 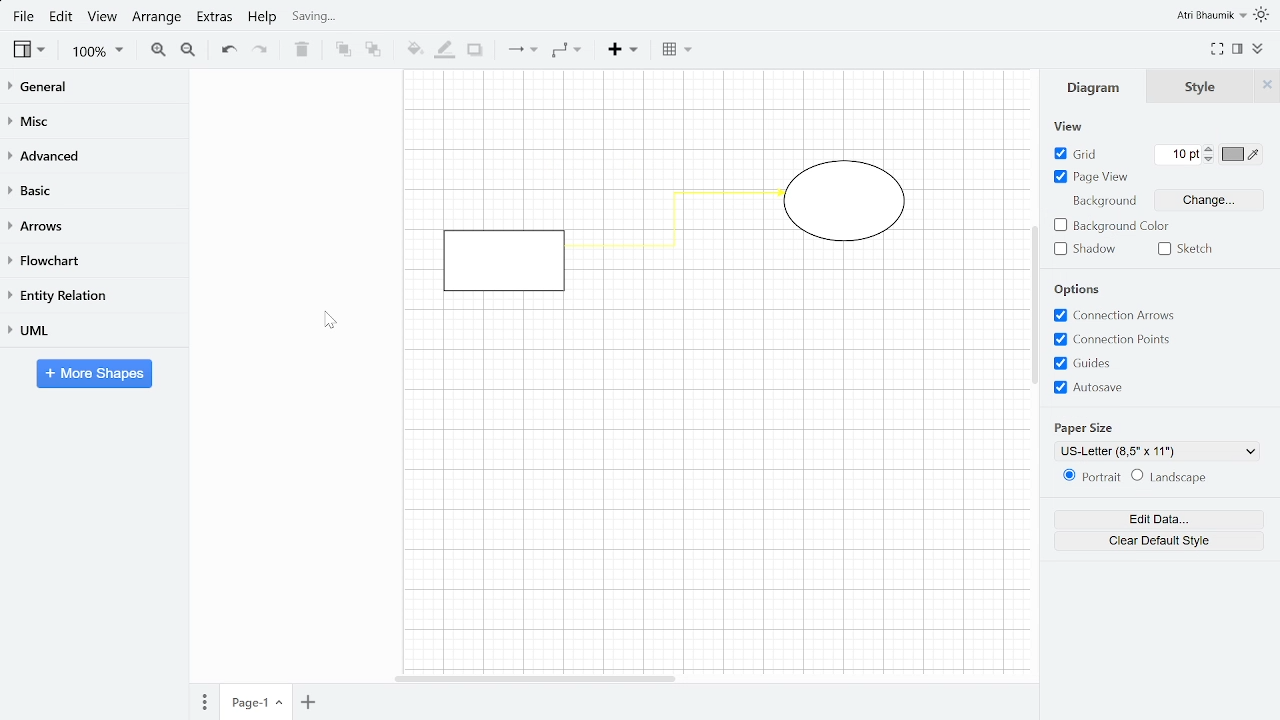 I want to click on Zoom, so click(x=97, y=53).